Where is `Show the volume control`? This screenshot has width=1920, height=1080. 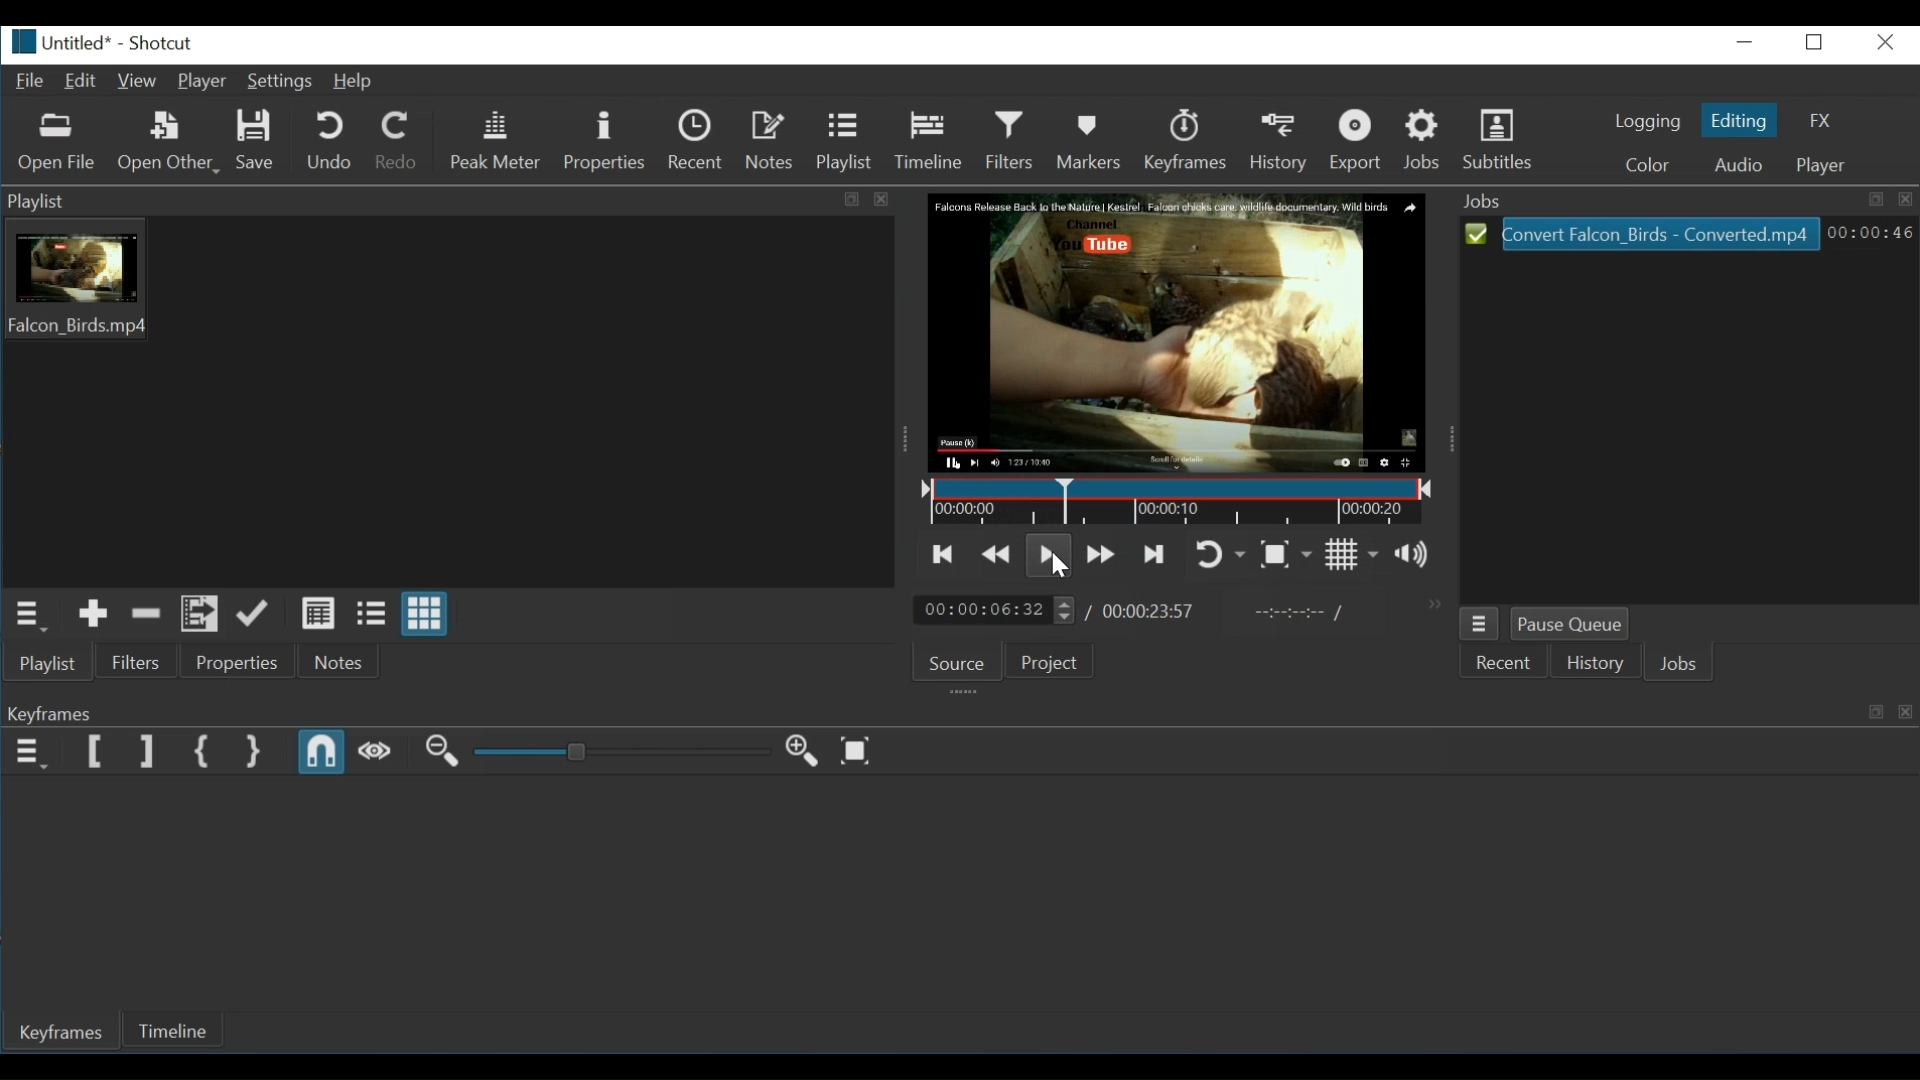 Show the volume control is located at coordinates (1413, 552).